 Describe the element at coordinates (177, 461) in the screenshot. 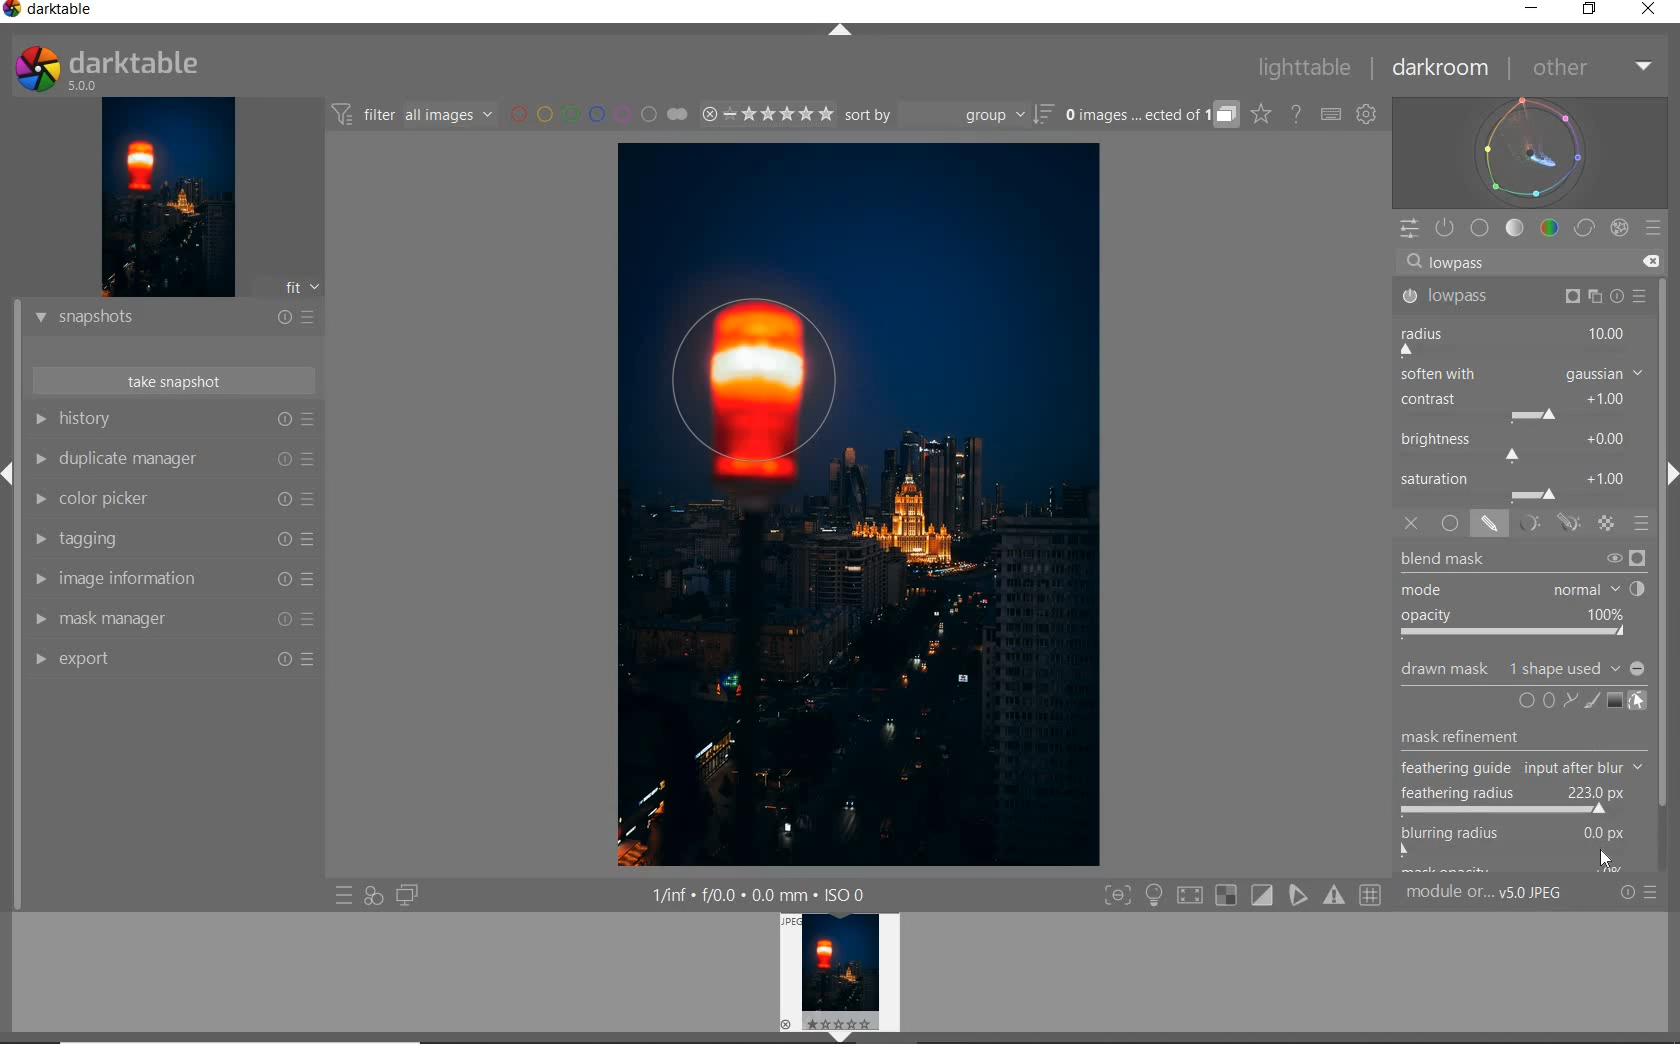

I see `DUPLICATE MANAGER` at that location.